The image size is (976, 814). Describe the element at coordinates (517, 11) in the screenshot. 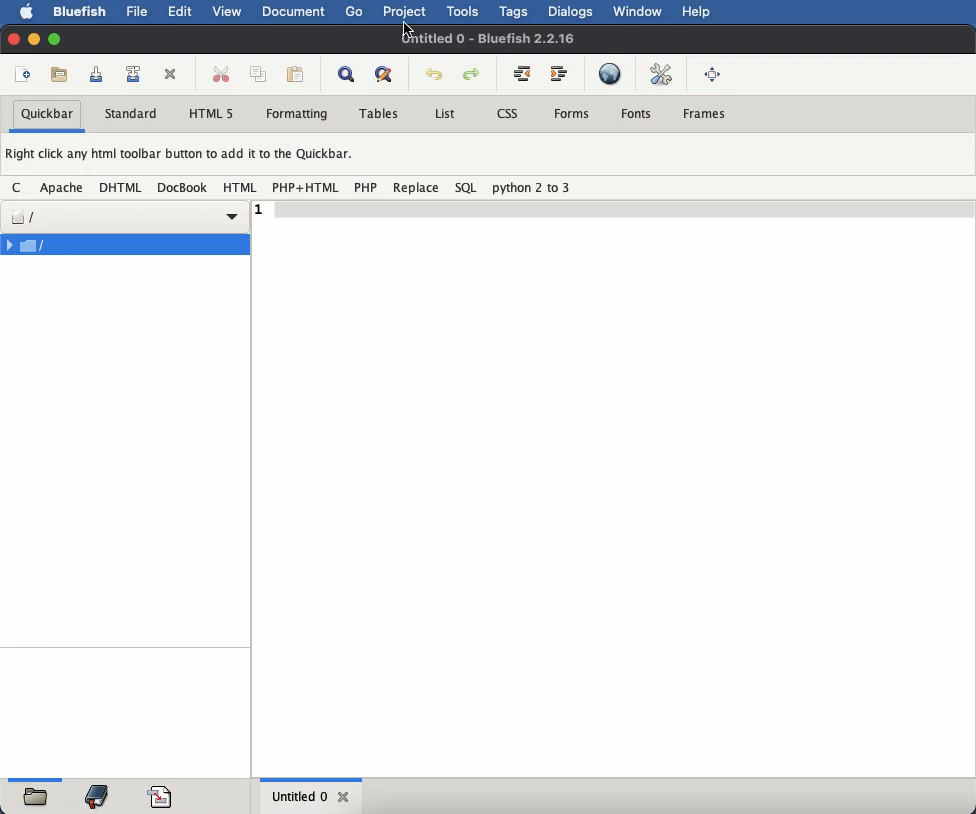

I see `tags` at that location.